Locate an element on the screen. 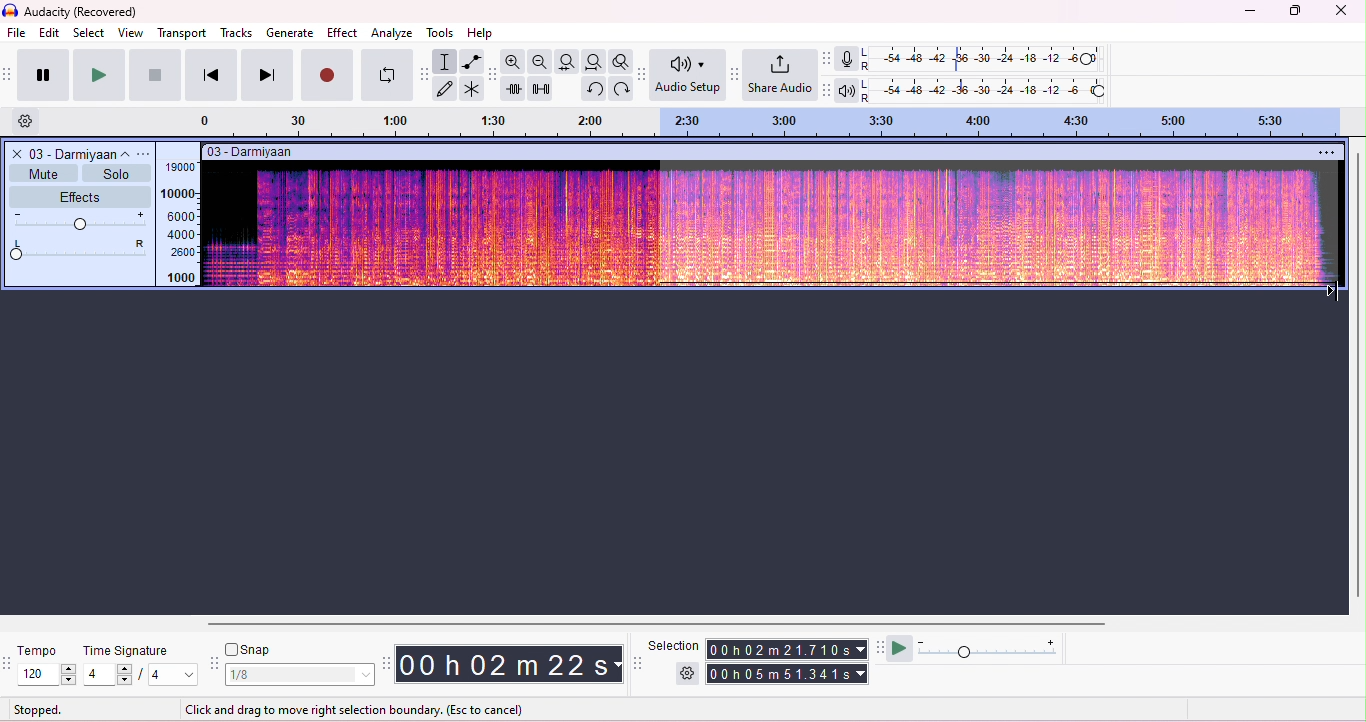 This screenshot has height=722, width=1366. silence selection is located at coordinates (540, 89).